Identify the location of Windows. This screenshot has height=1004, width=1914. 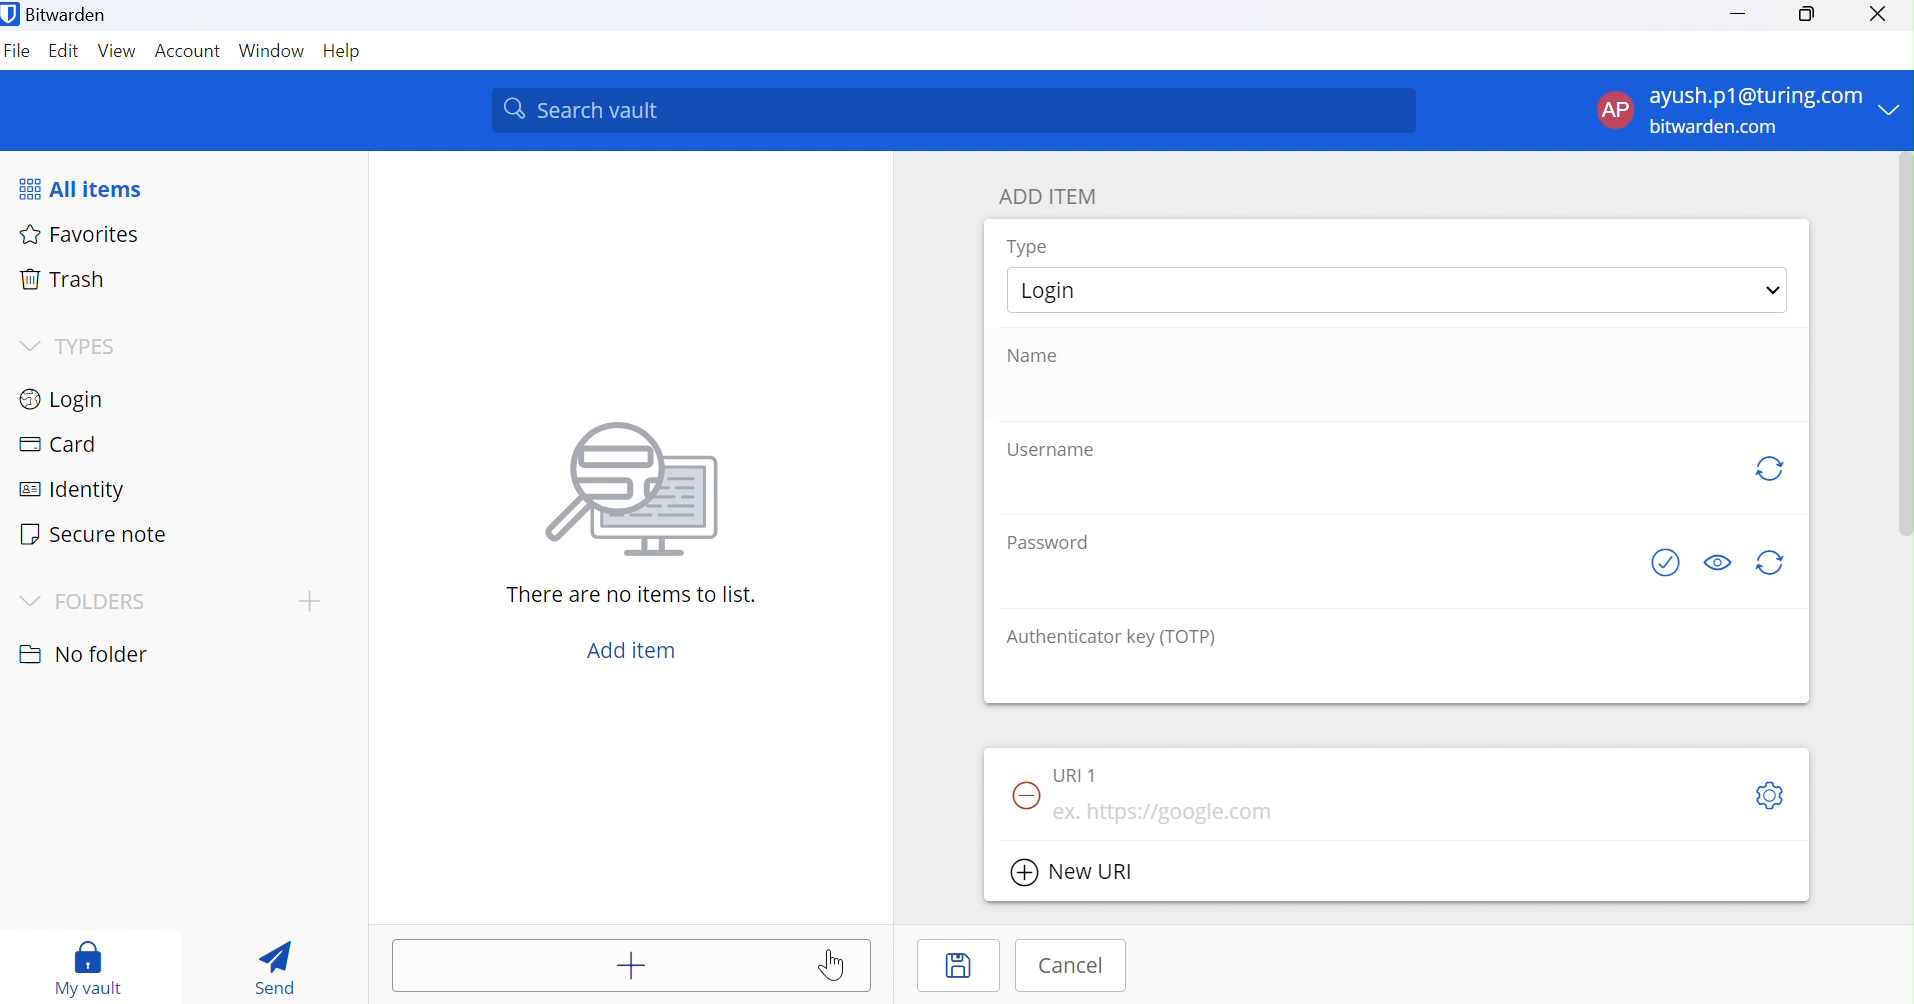
(272, 54).